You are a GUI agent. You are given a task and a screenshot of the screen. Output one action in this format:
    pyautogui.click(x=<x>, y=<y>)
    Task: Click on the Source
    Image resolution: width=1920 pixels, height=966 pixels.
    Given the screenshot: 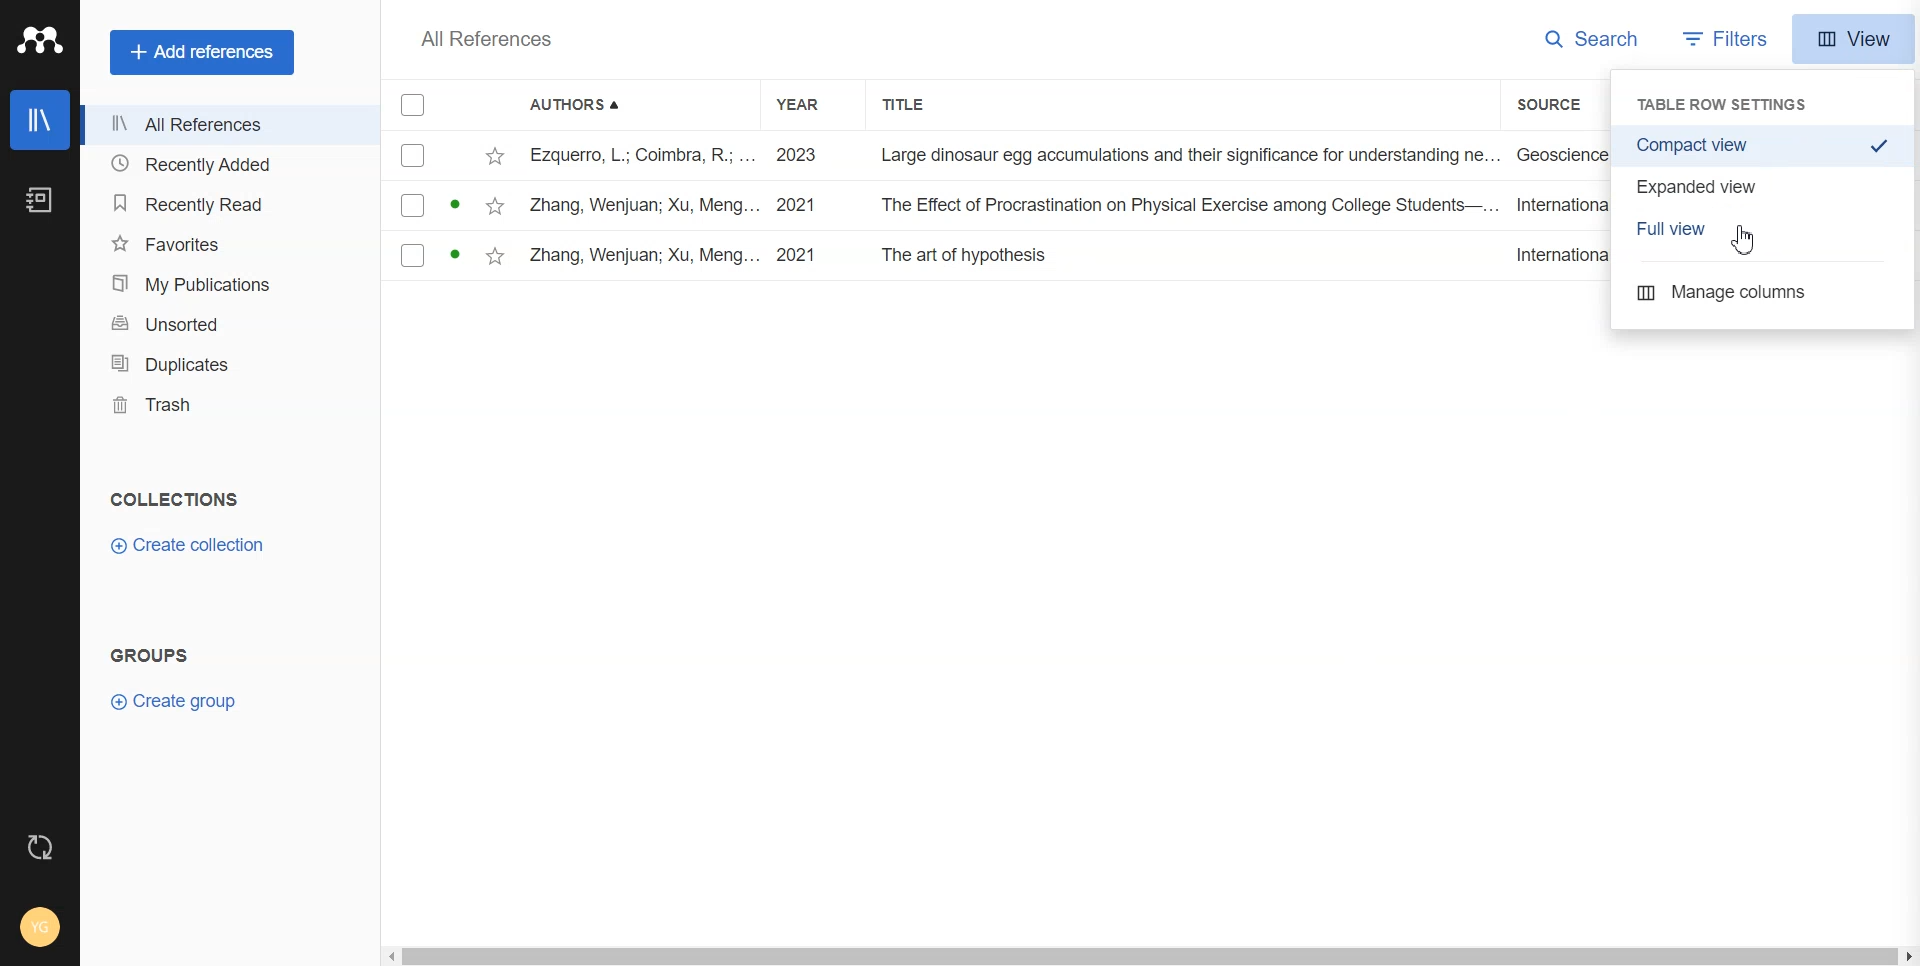 What is the action you would take?
    pyautogui.click(x=1560, y=105)
    